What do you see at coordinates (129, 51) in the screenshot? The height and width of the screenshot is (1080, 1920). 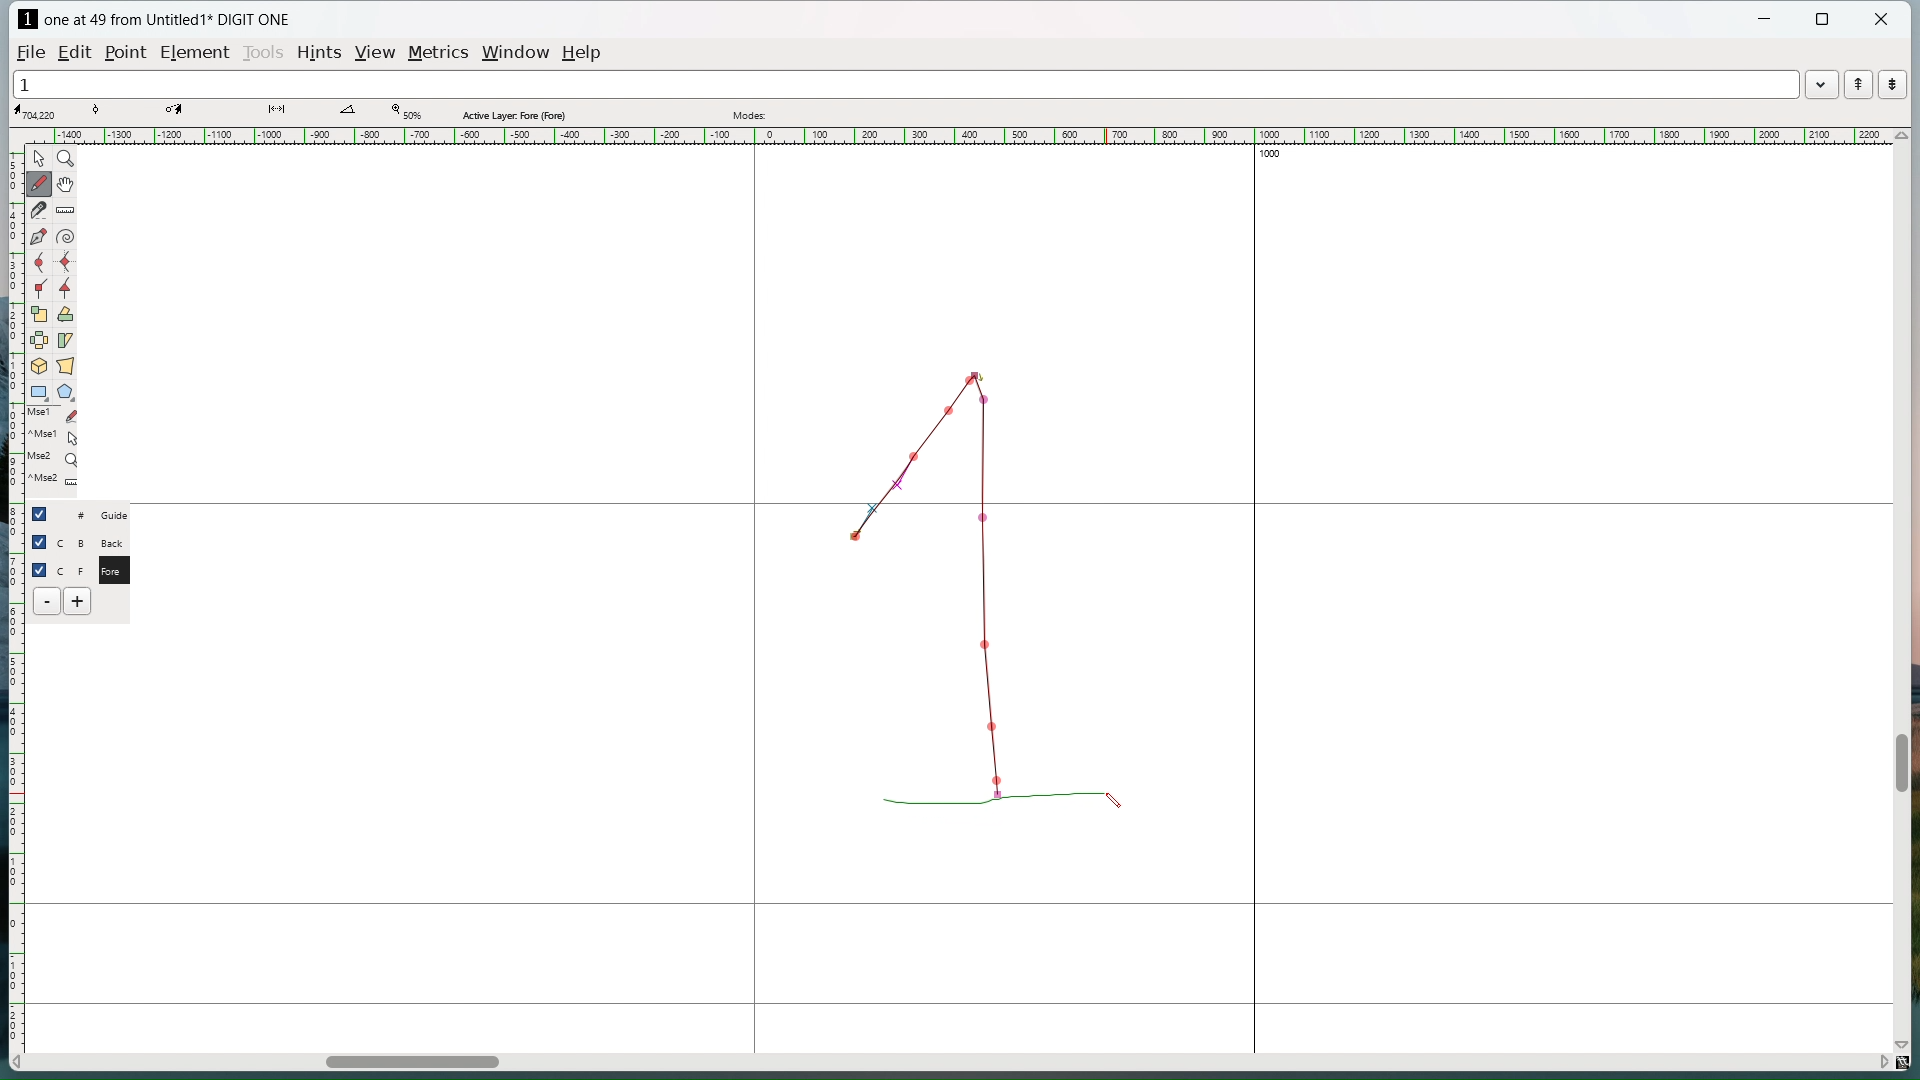 I see `Point` at bounding box center [129, 51].